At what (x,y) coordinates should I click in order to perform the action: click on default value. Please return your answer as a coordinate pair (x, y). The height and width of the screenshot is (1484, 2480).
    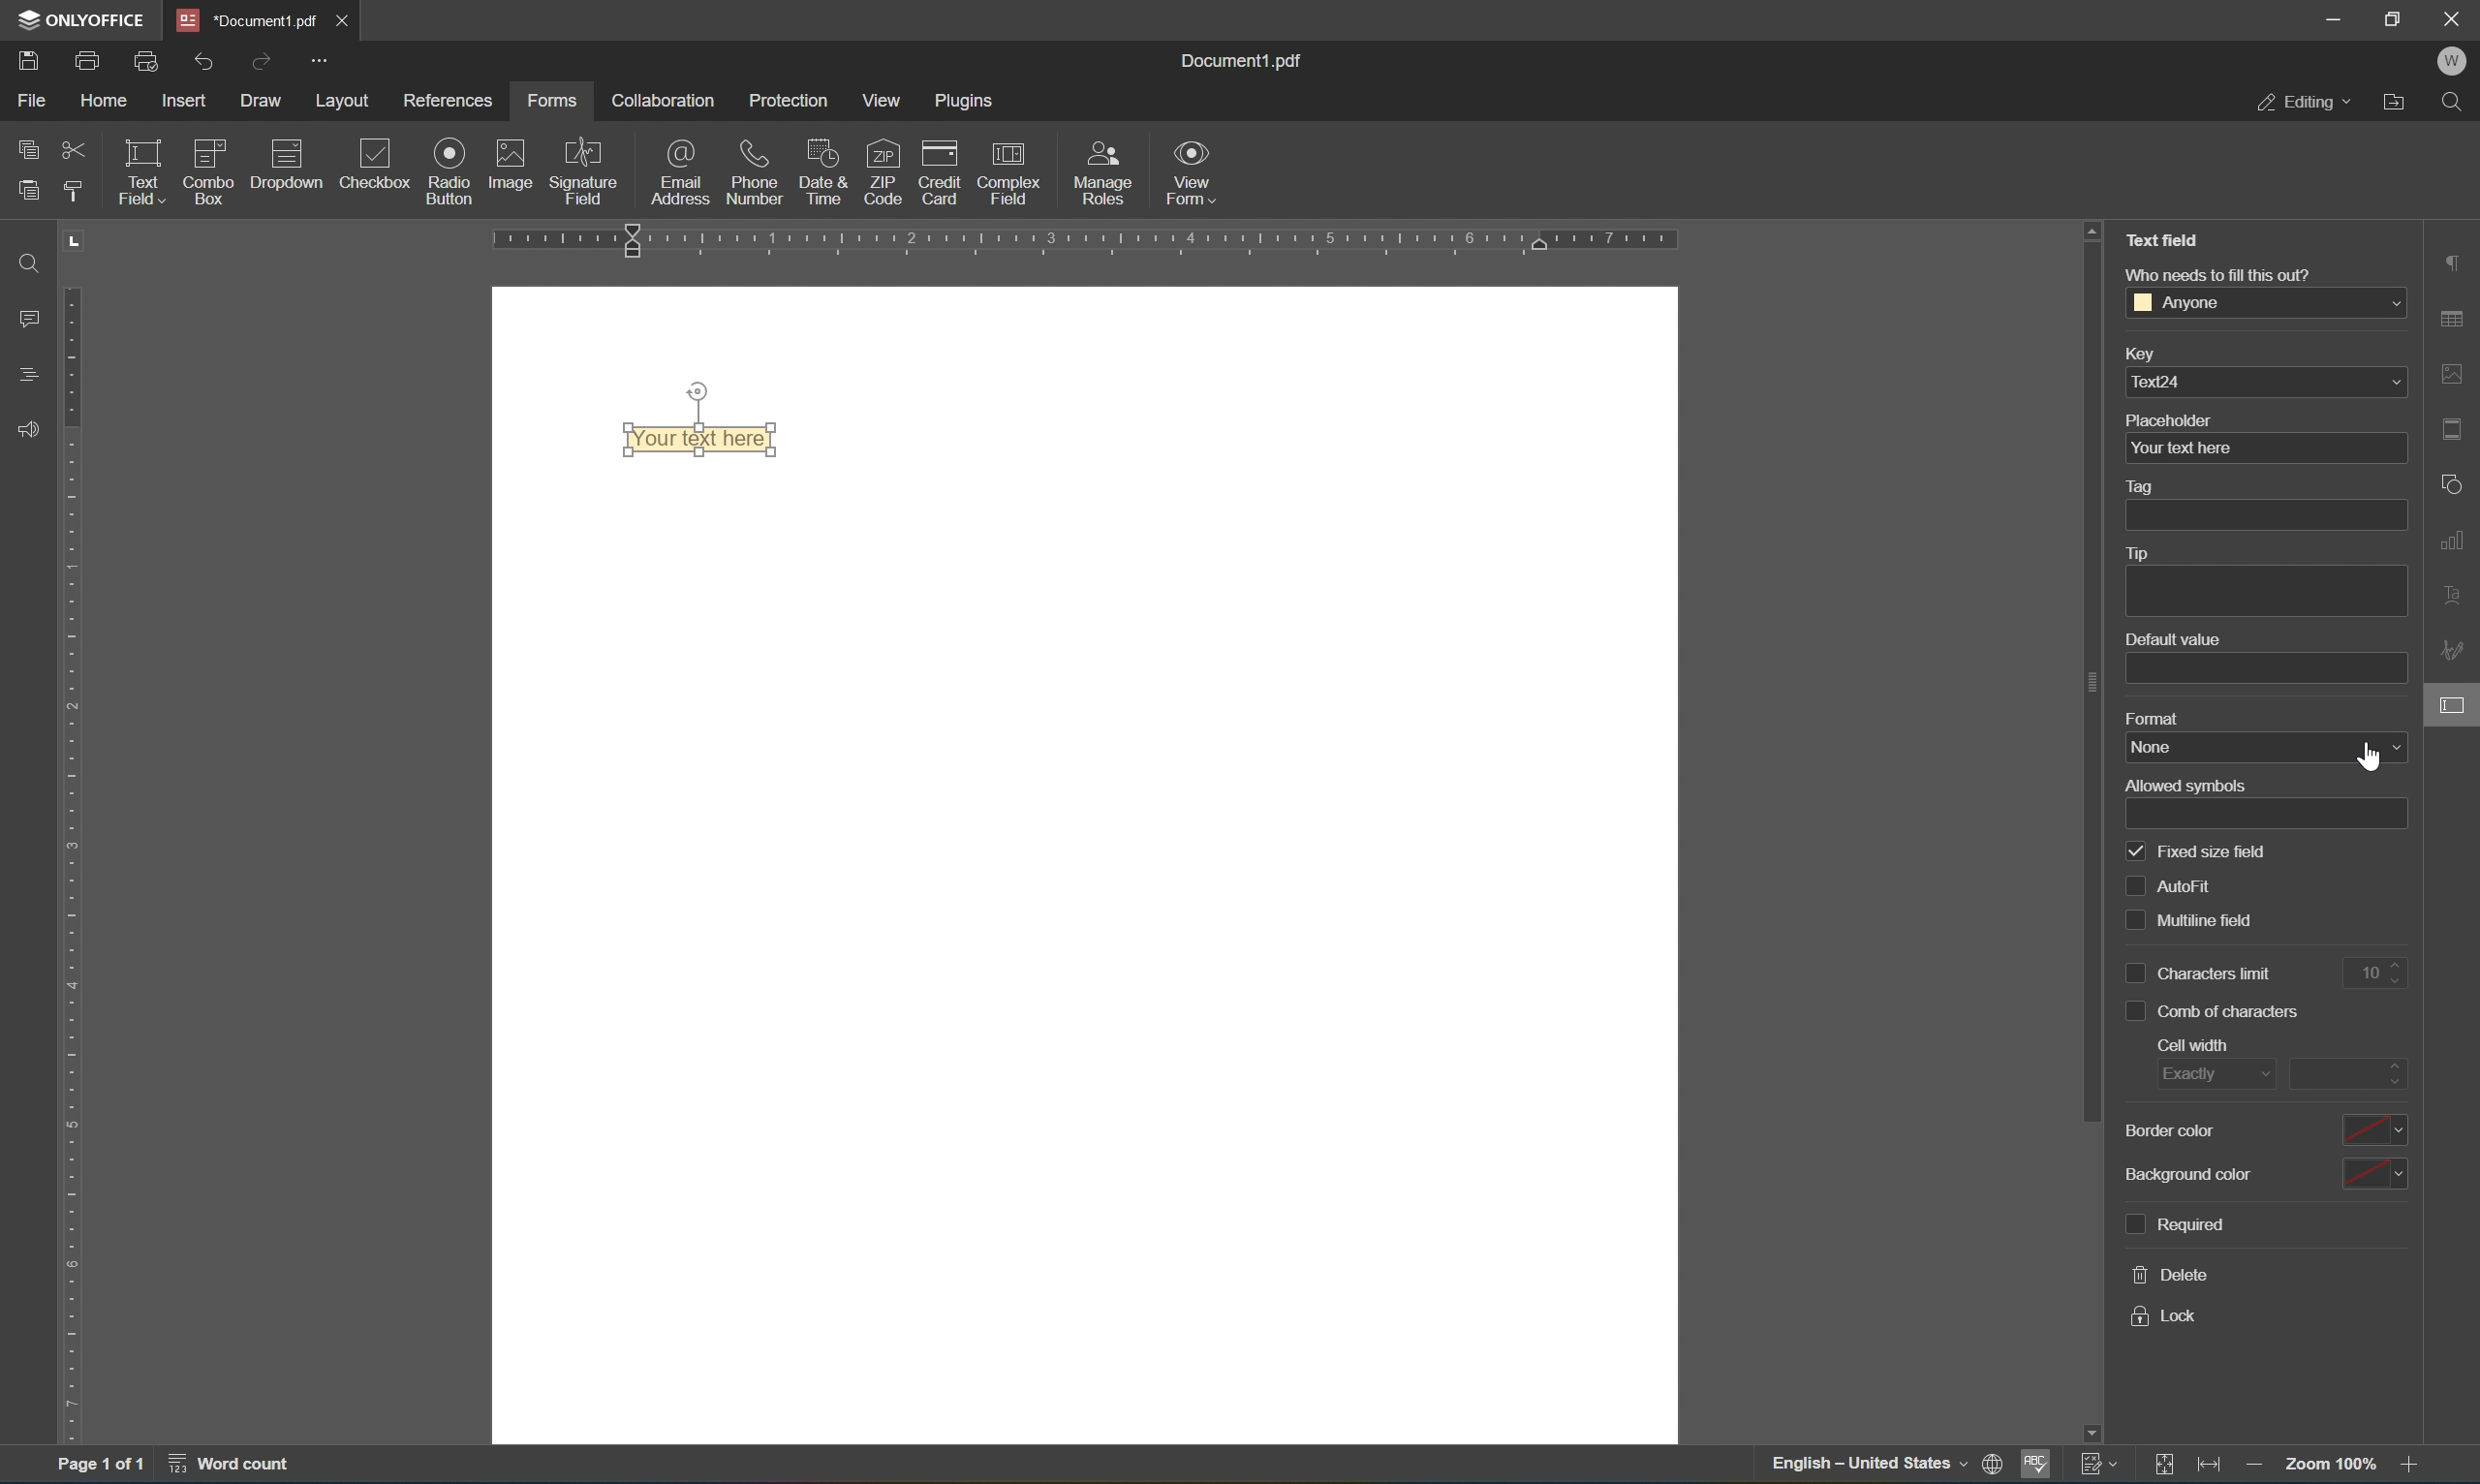
    Looking at the image, I should click on (2172, 640).